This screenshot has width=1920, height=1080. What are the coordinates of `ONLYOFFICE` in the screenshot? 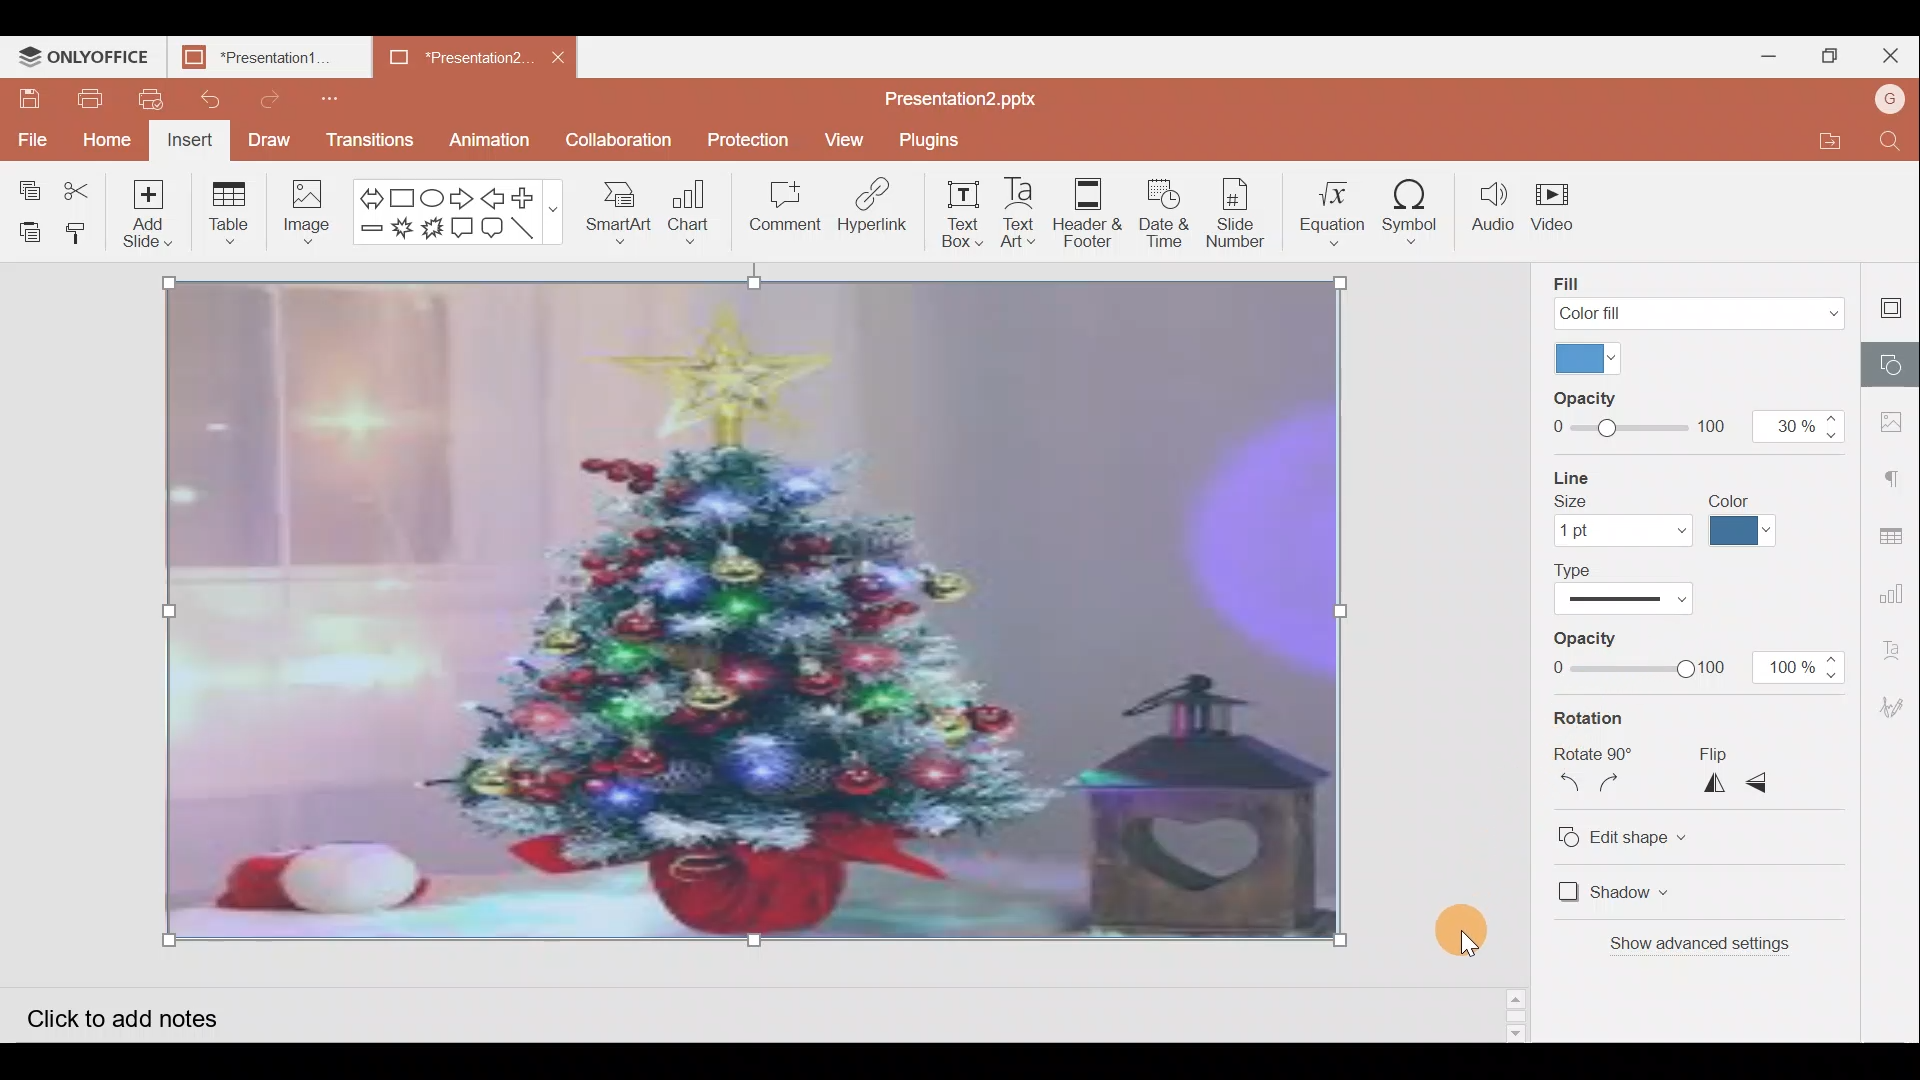 It's located at (84, 55).